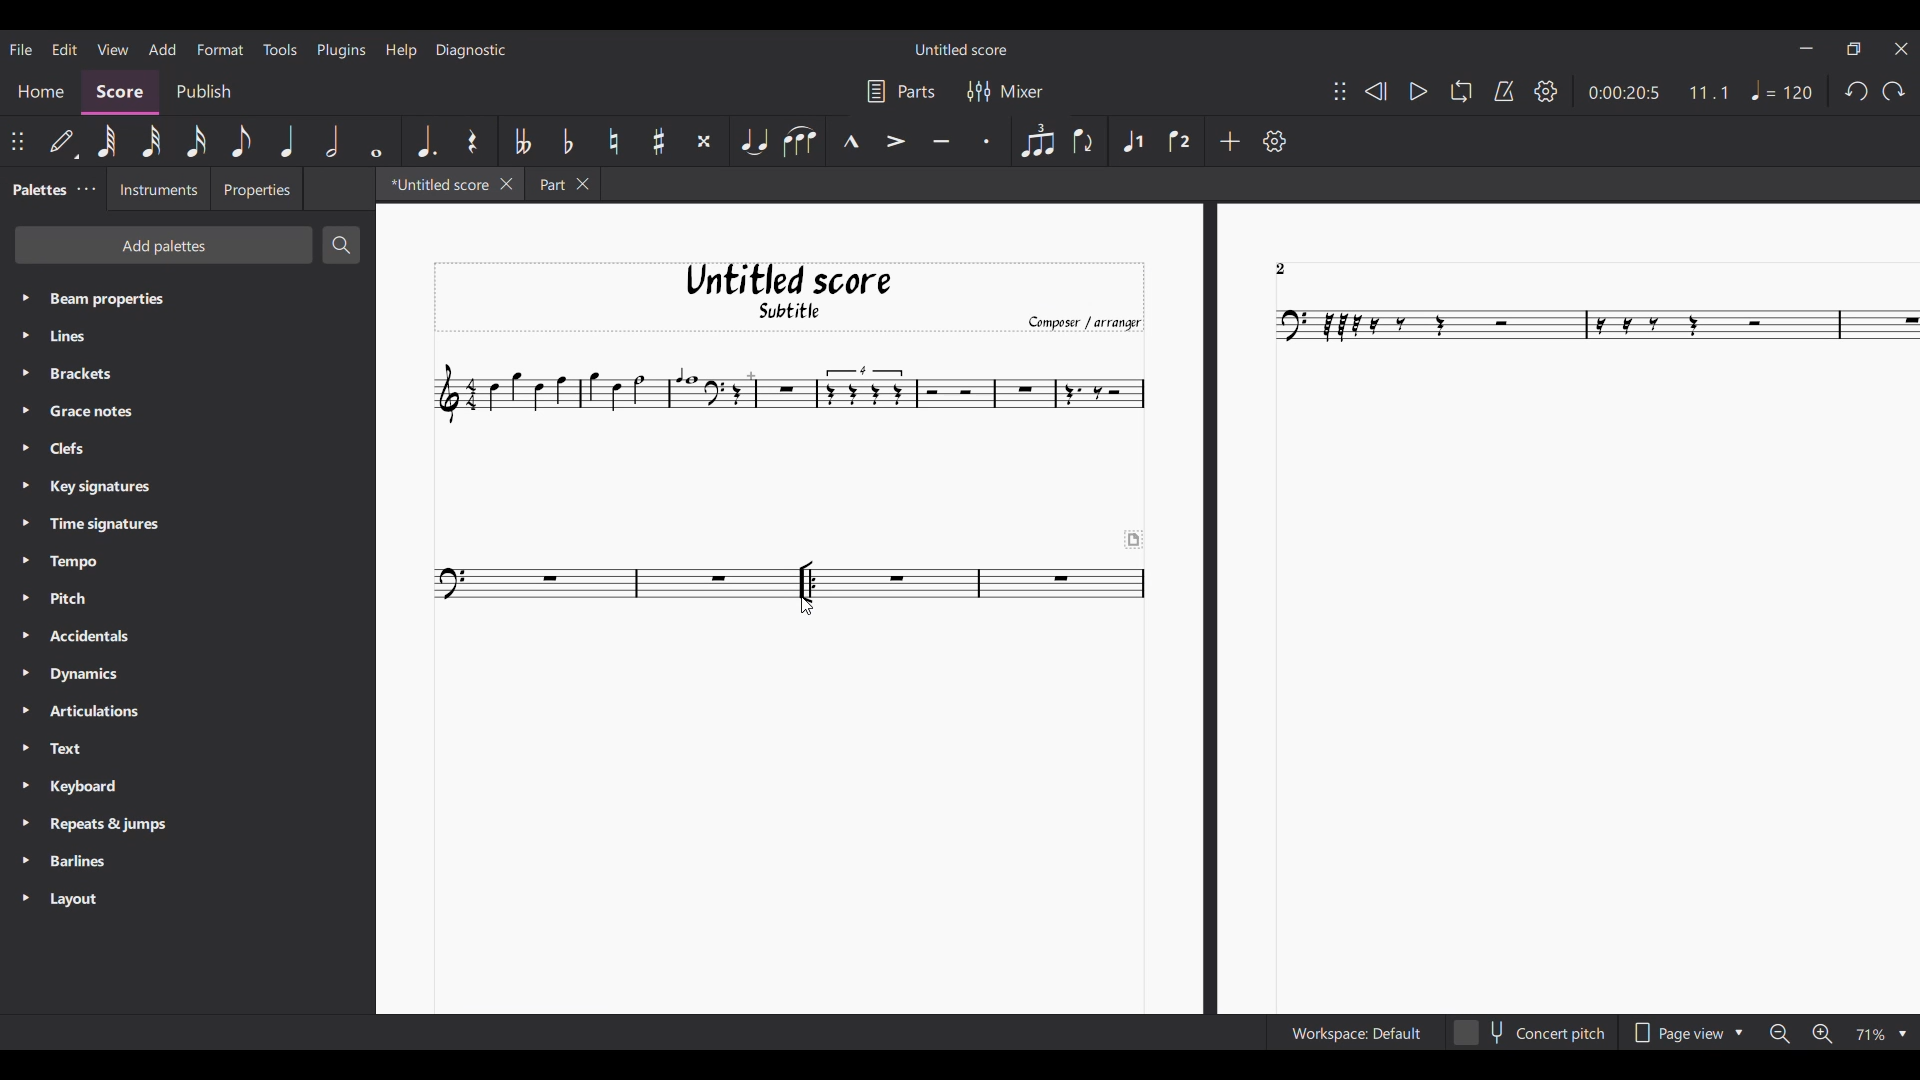 The width and height of the screenshot is (1920, 1080). I want to click on Flip direction, so click(1086, 141).